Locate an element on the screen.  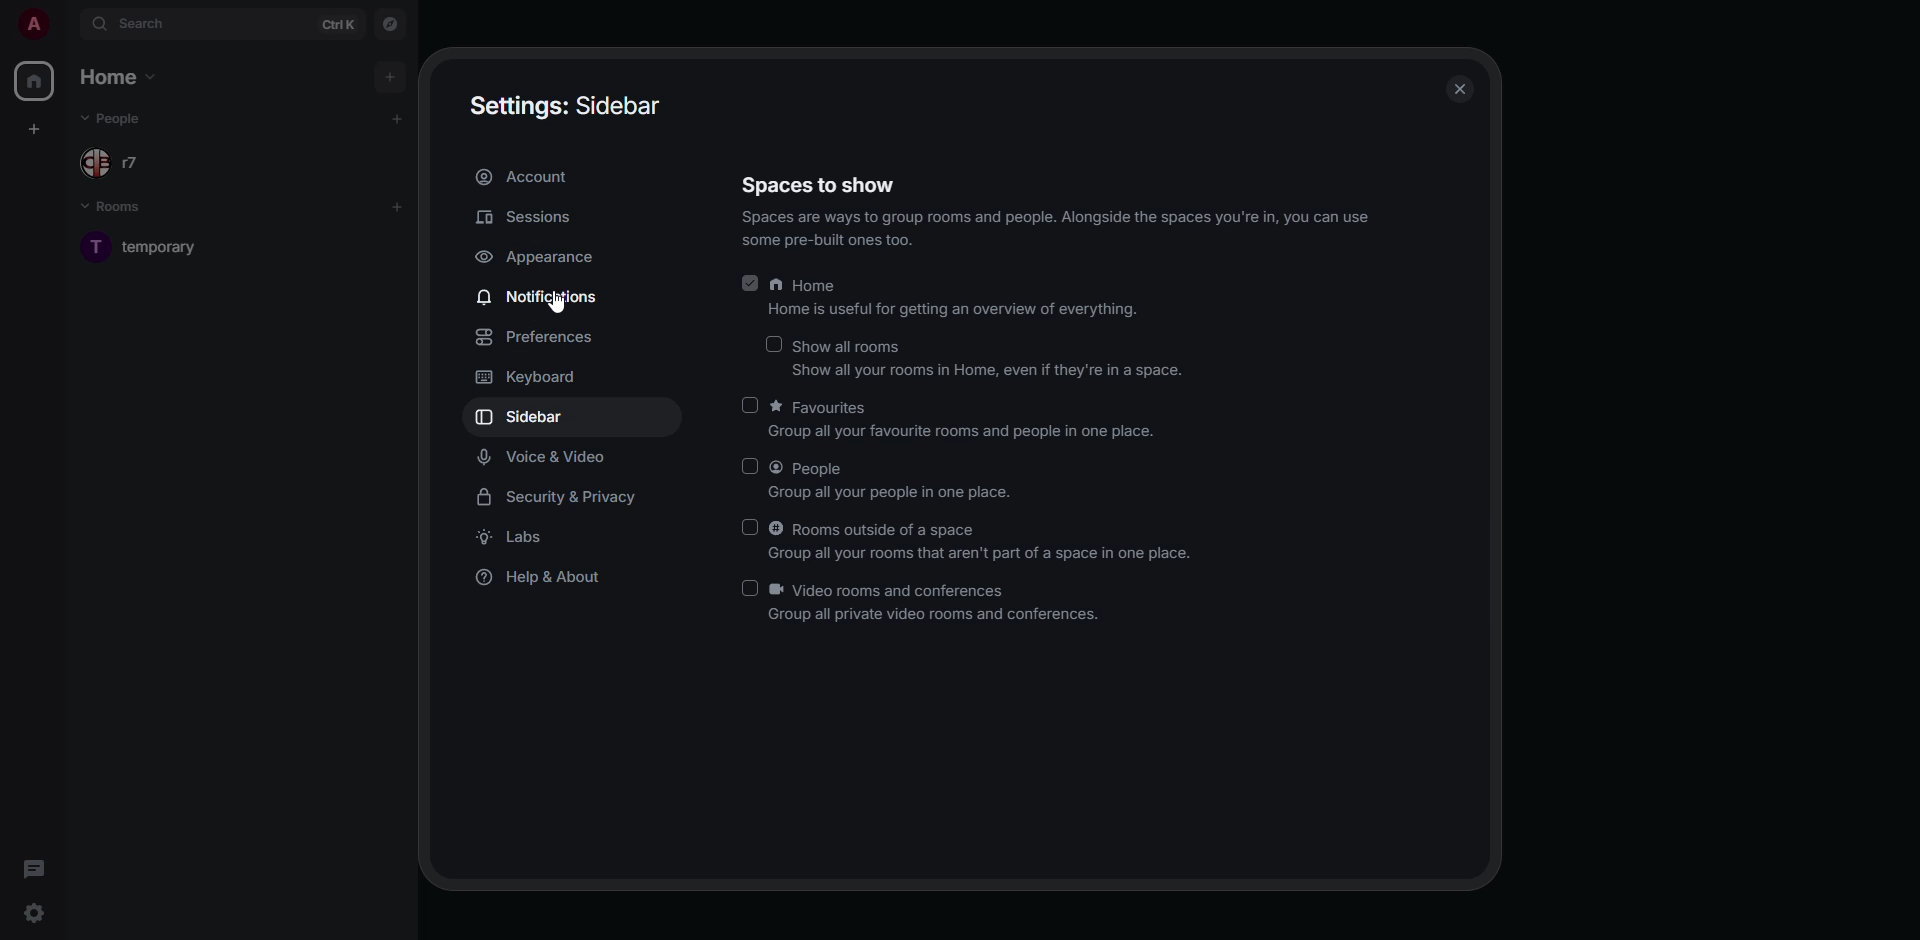
click to enable is located at coordinates (751, 528).